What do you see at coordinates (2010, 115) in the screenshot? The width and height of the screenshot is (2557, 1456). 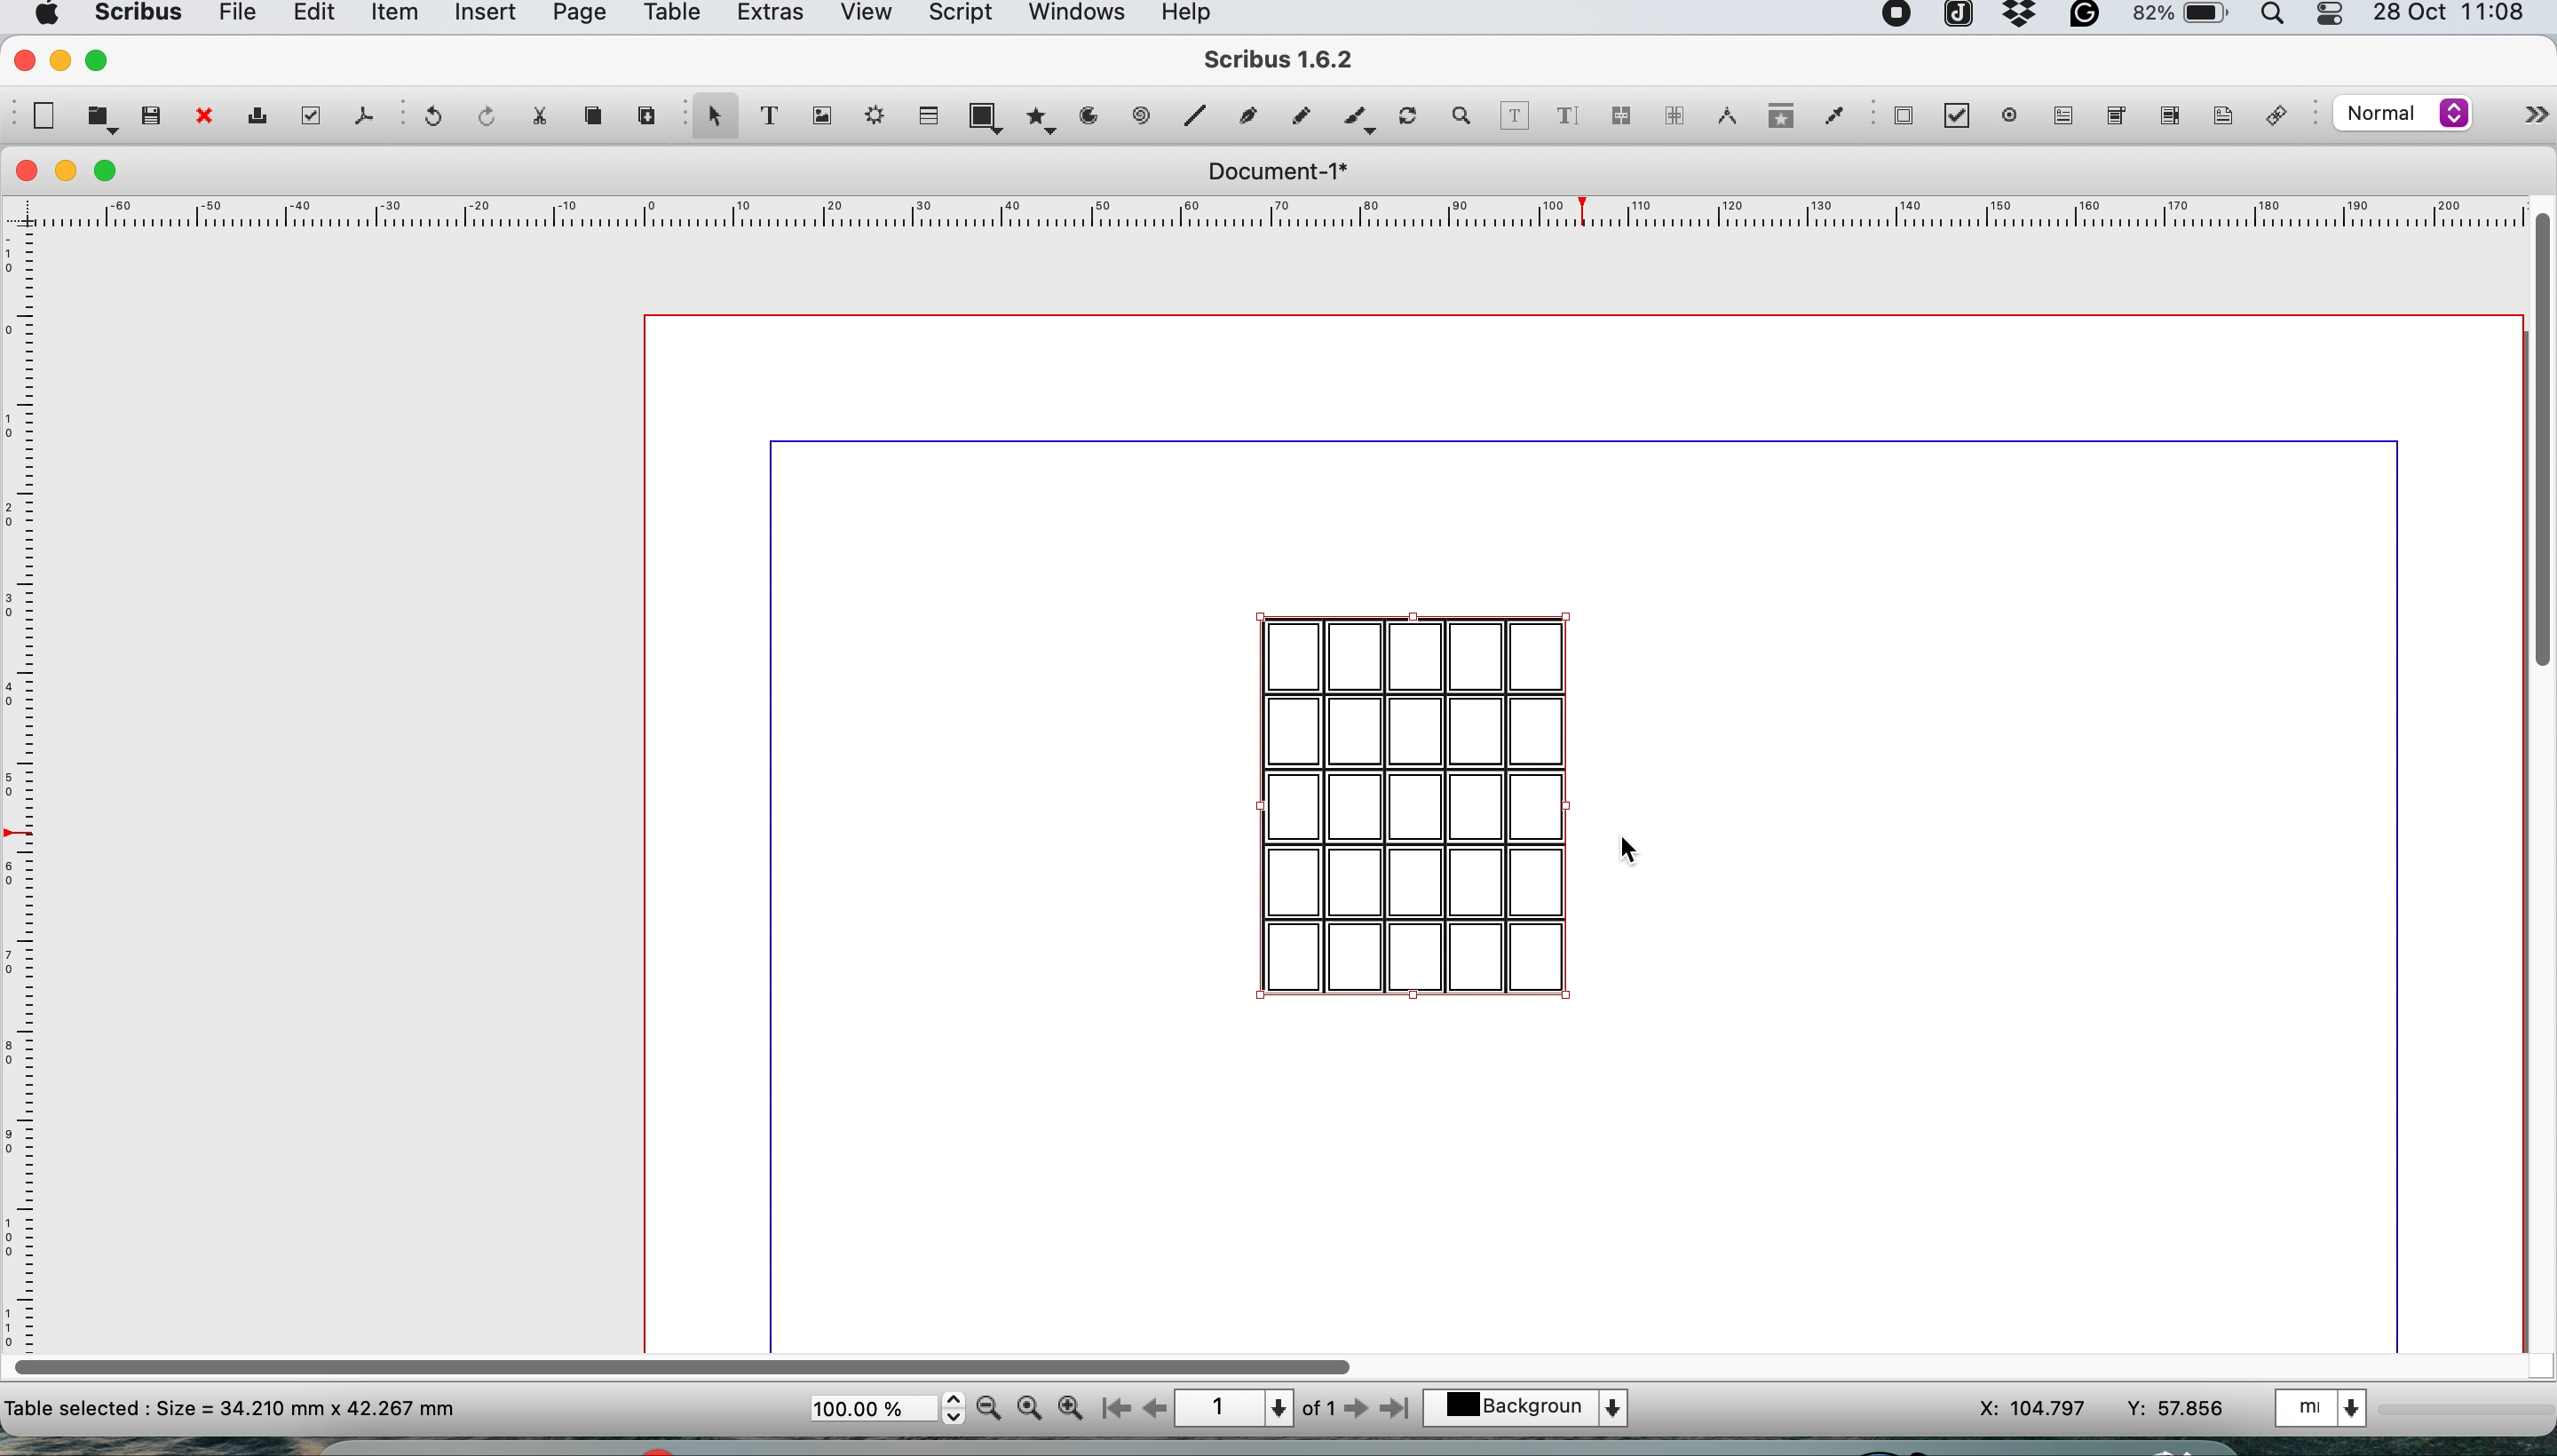 I see `pdf radio button` at bounding box center [2010, 115].